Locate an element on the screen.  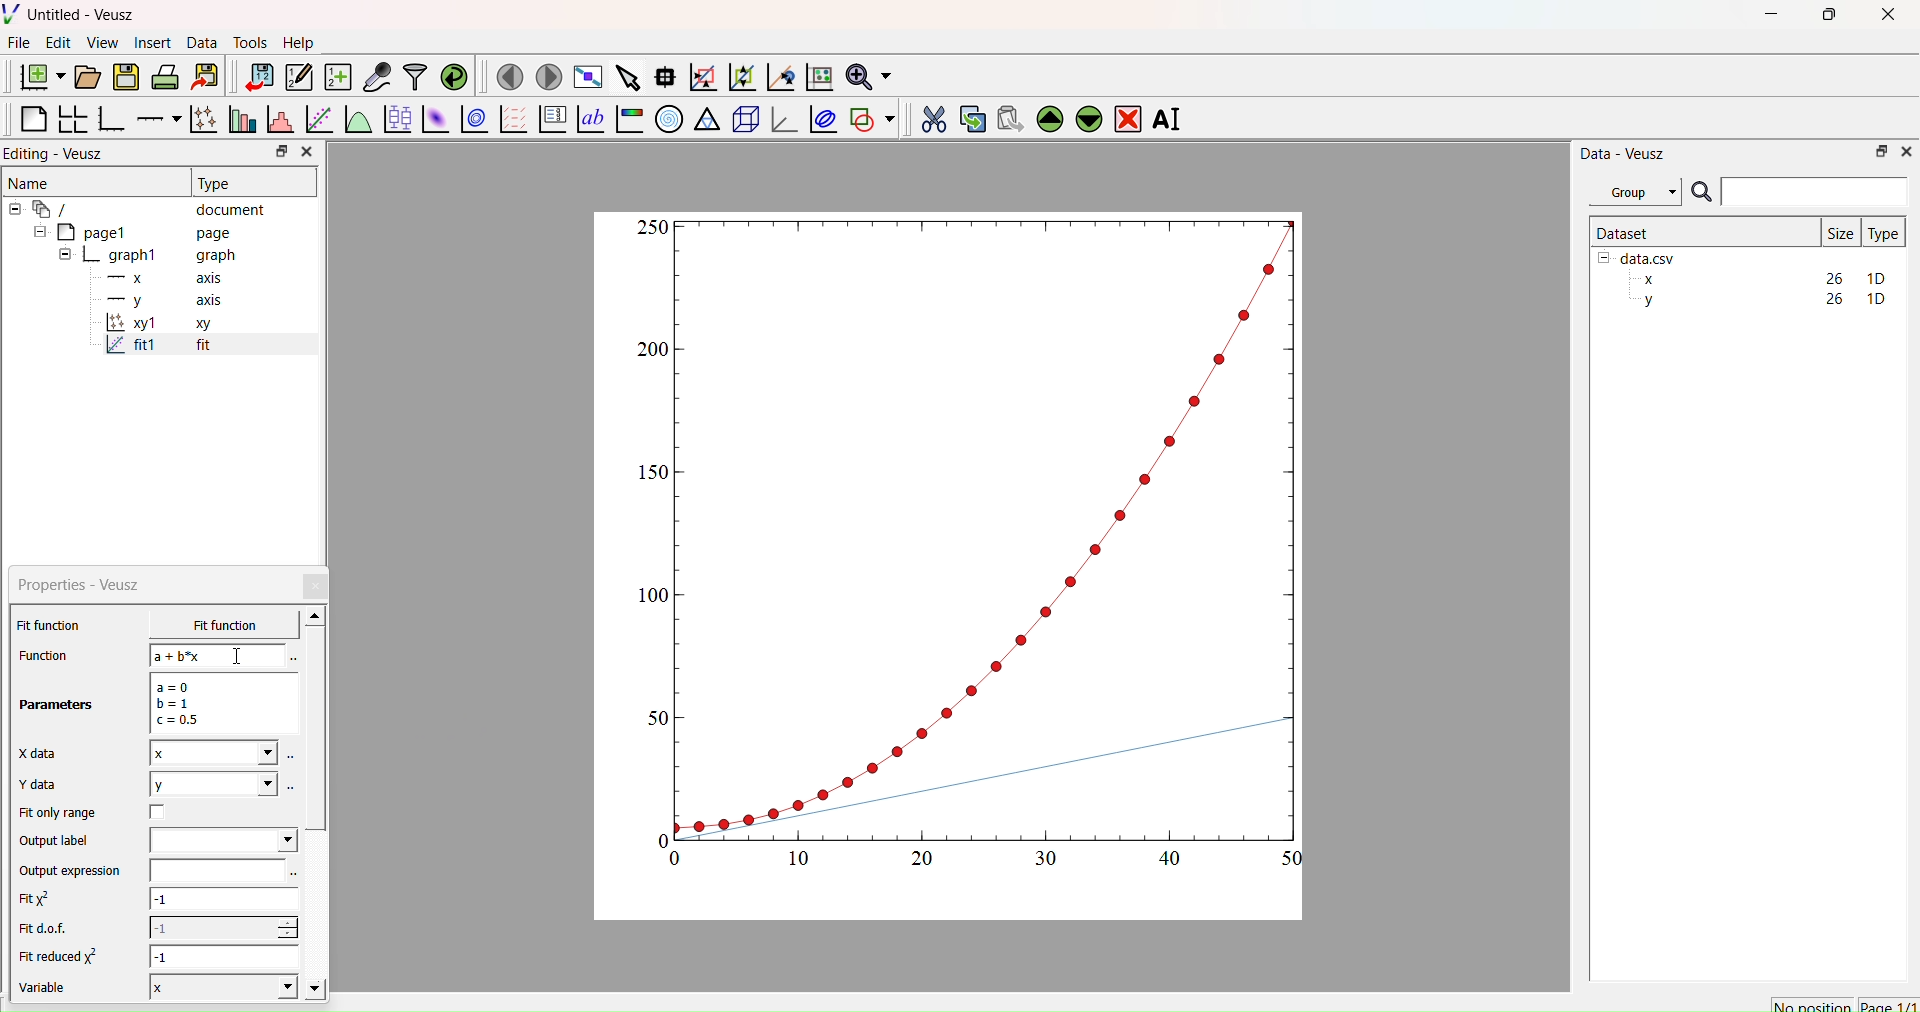
Insert is located at coordinates (156, 42).